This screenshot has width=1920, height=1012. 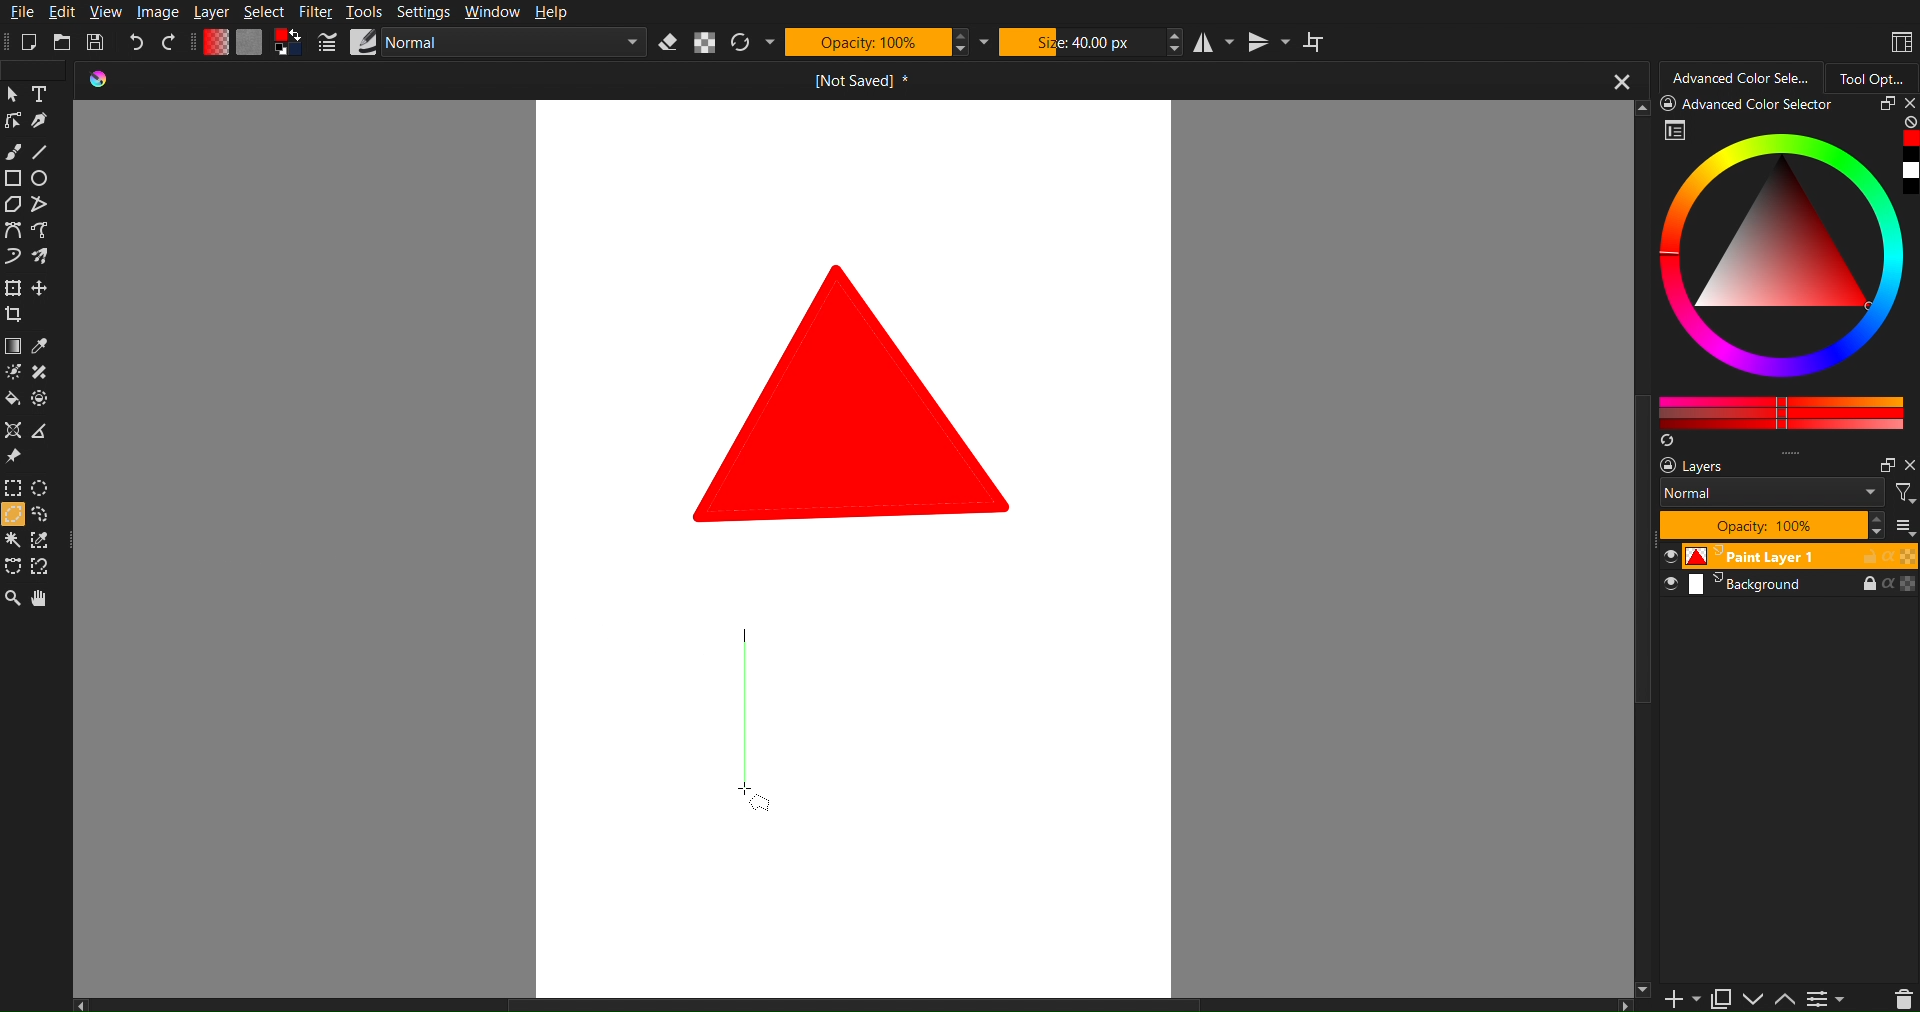 I want to click on tool, so click(x=43, y=373).